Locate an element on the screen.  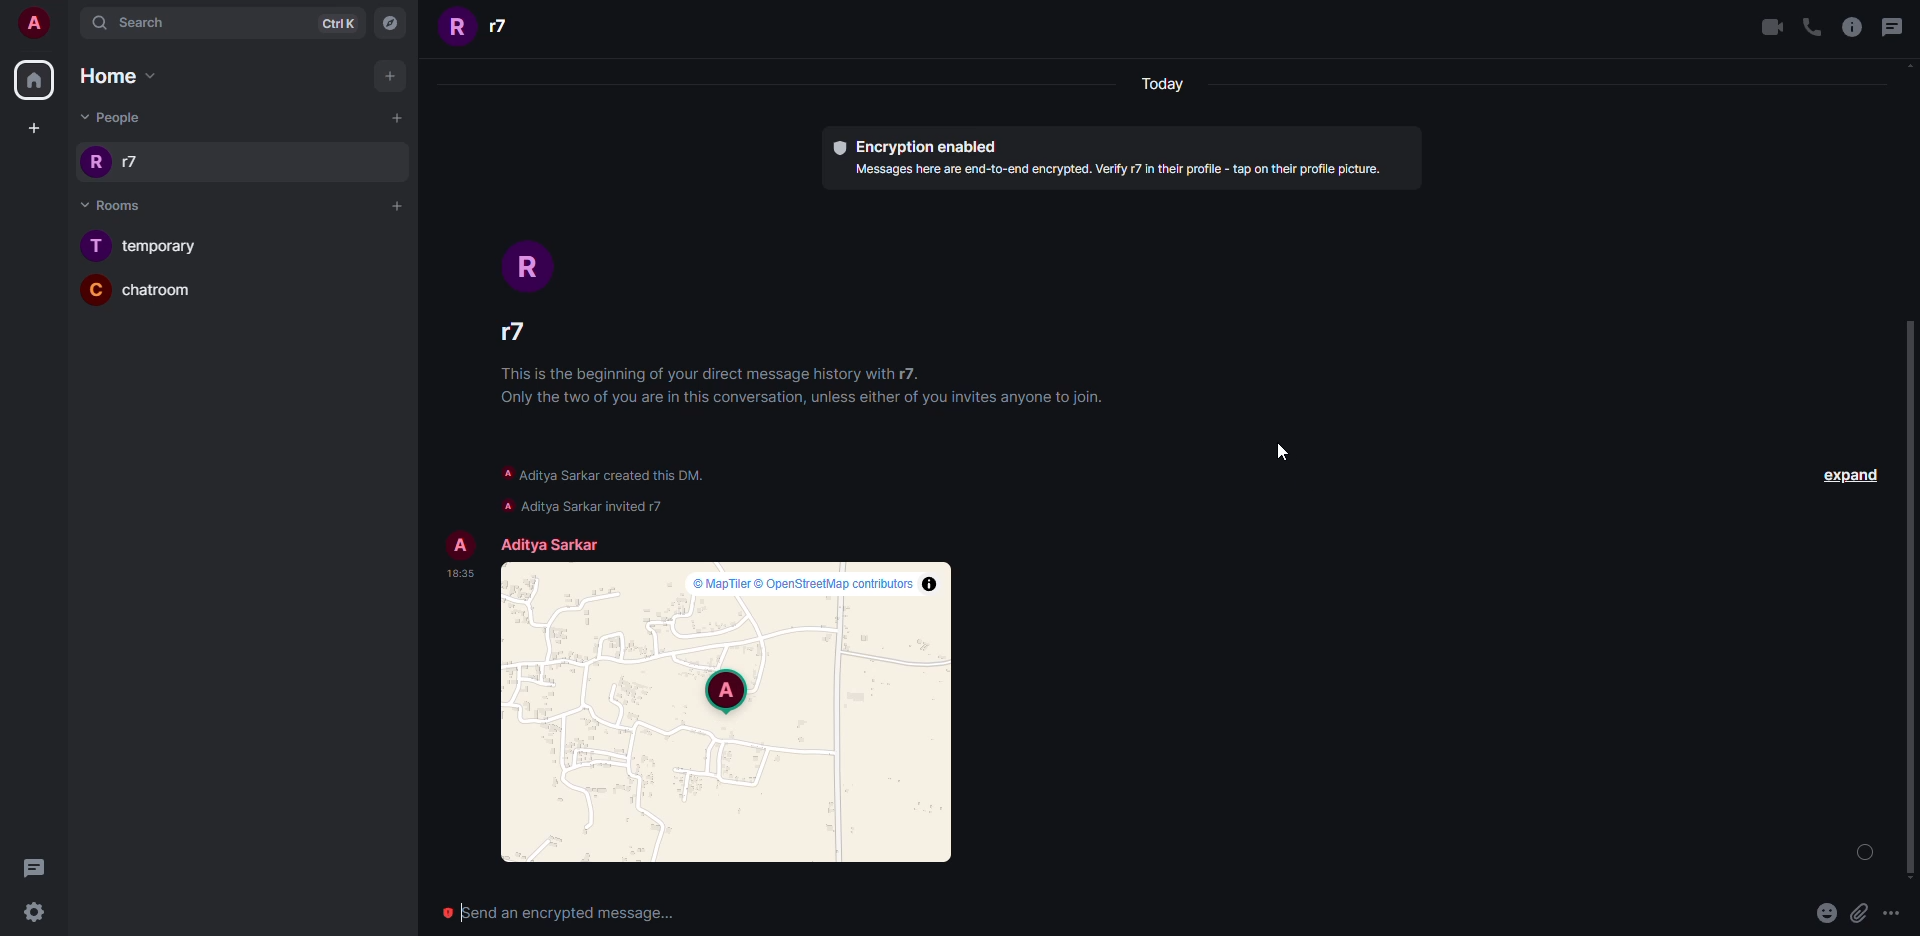
time is located at coordinates (459, 573).